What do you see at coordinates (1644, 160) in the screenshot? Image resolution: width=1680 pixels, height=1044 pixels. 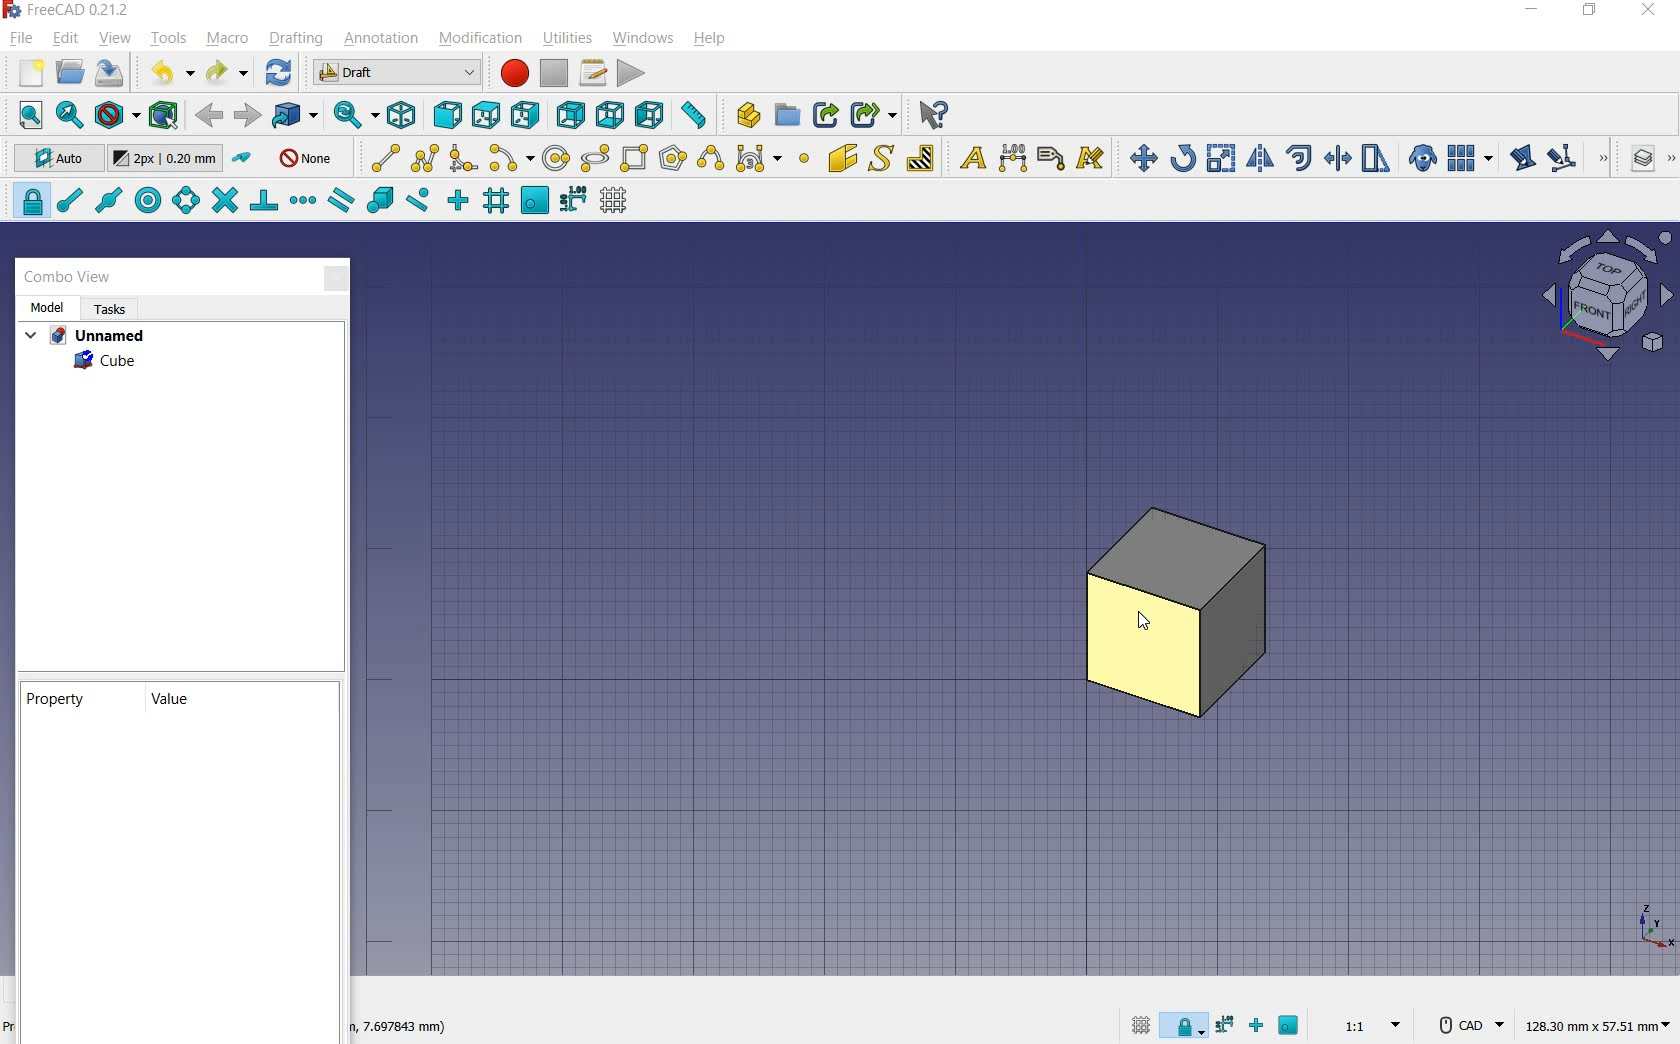 I see `manage layers` at bounding box center [1644, 160].